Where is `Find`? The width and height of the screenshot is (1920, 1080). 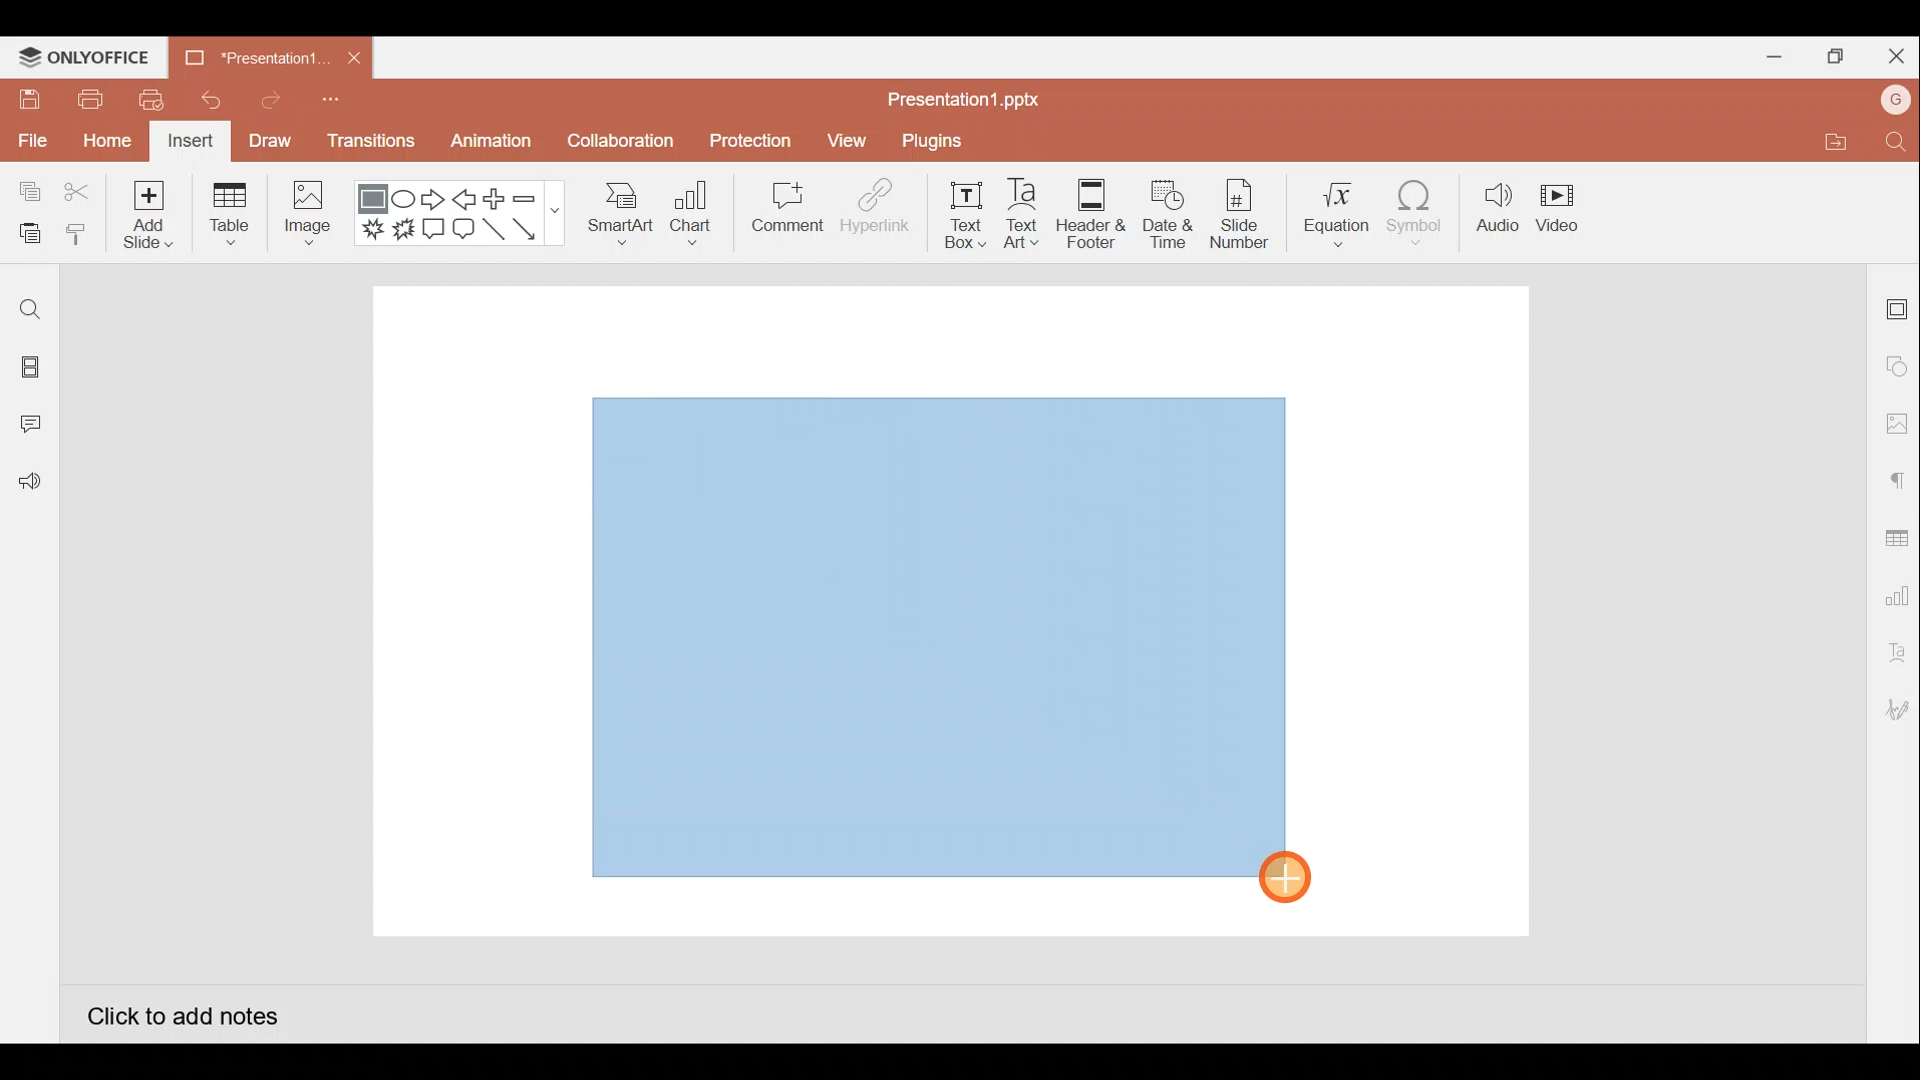
Find is located at coordinates (1898, 141).